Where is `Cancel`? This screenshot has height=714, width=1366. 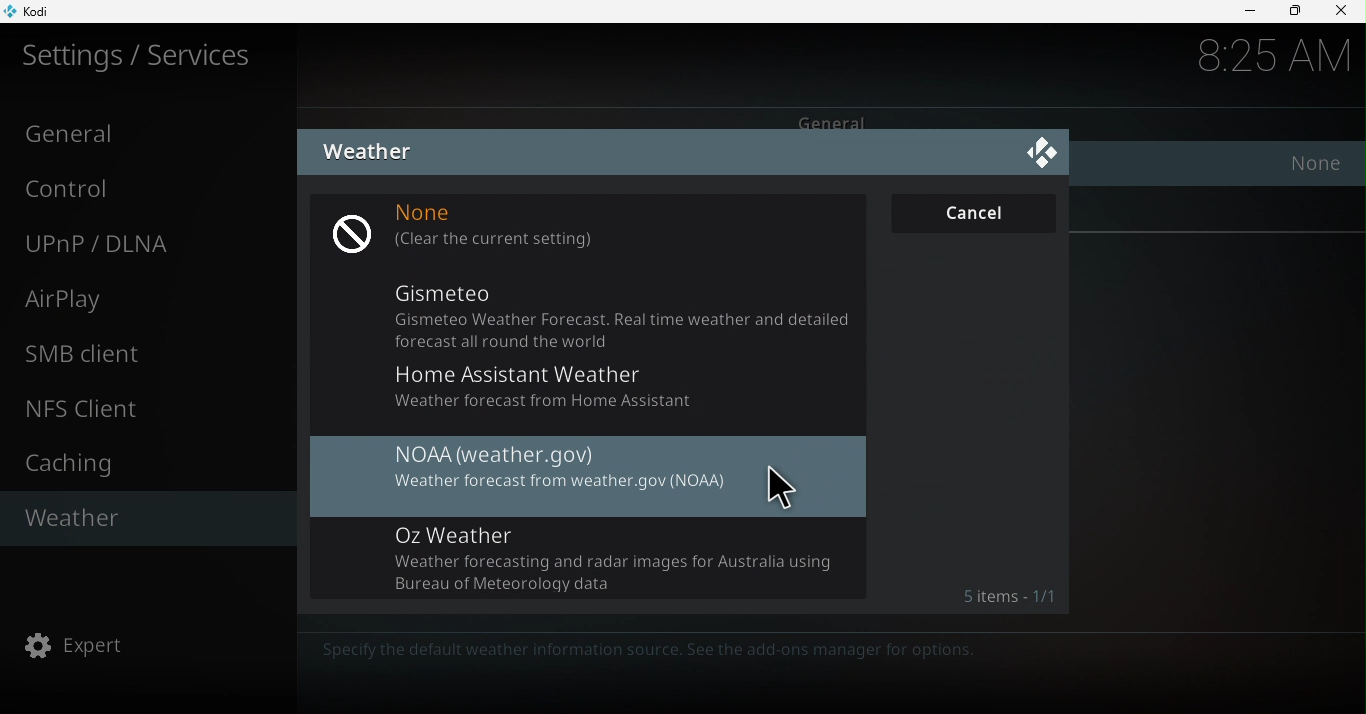 Cancel is located at coordinates (969, 213).